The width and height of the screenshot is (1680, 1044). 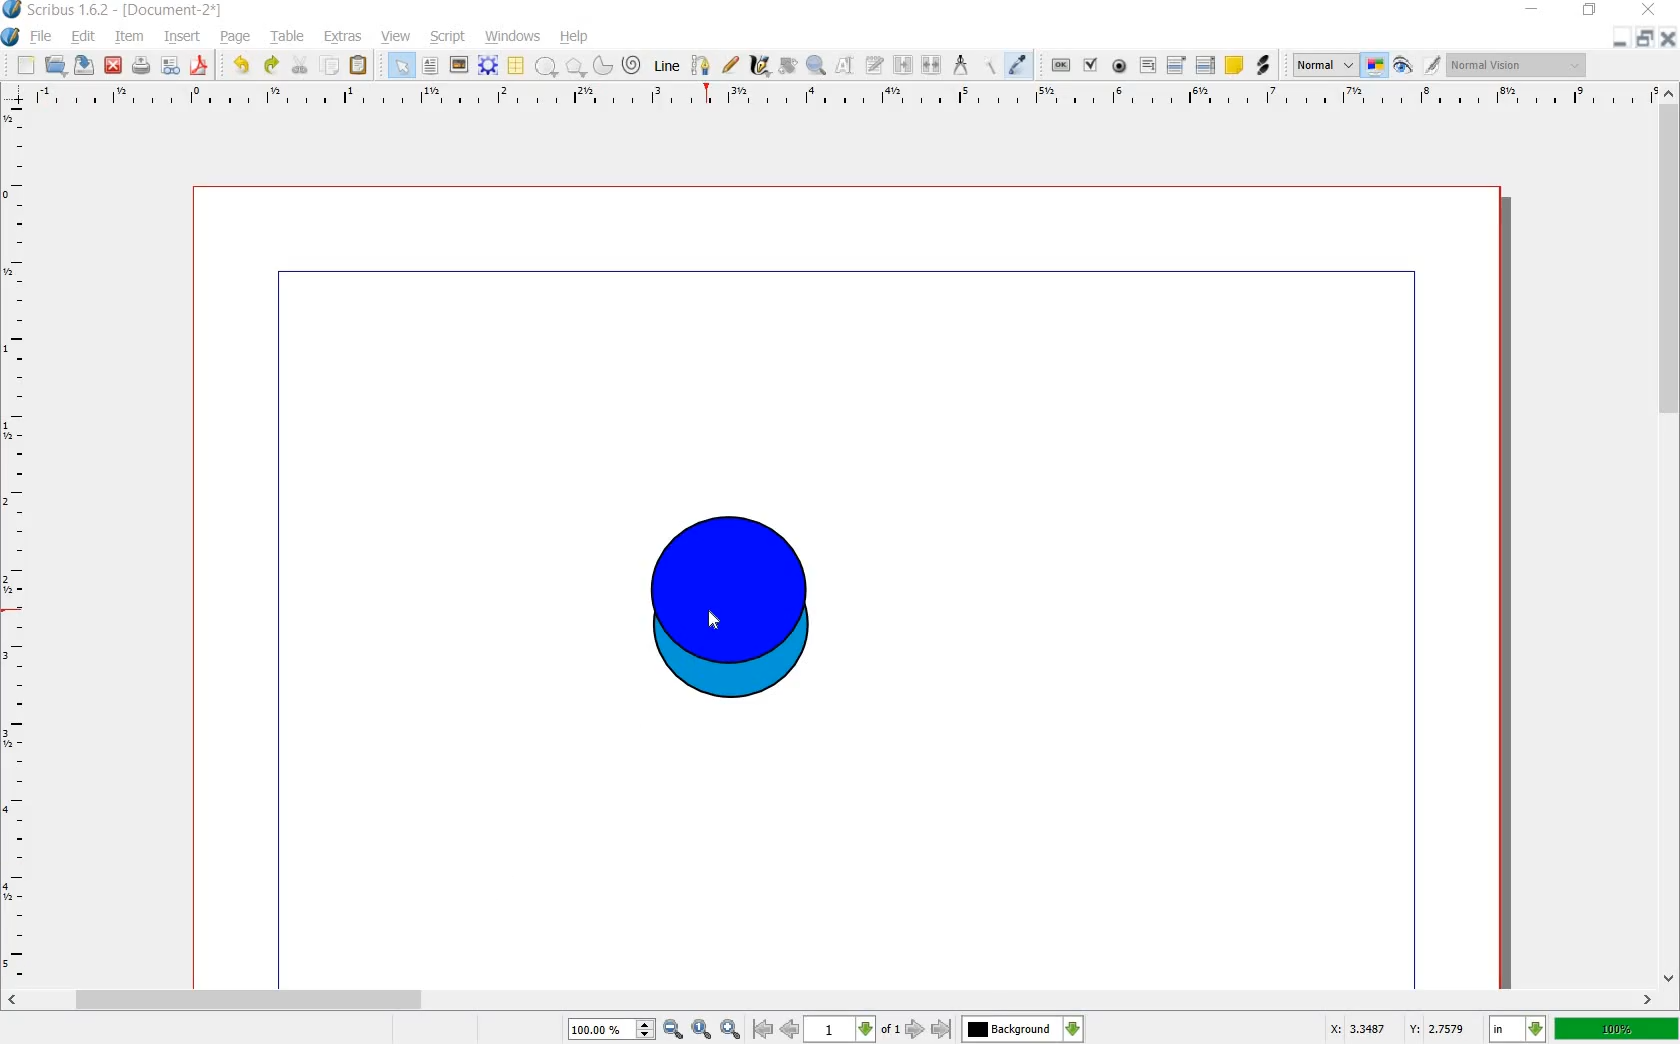 What do you see at coordinates (665, 67) in the screenshot?
I see `line` at bounding box center [665, 67].